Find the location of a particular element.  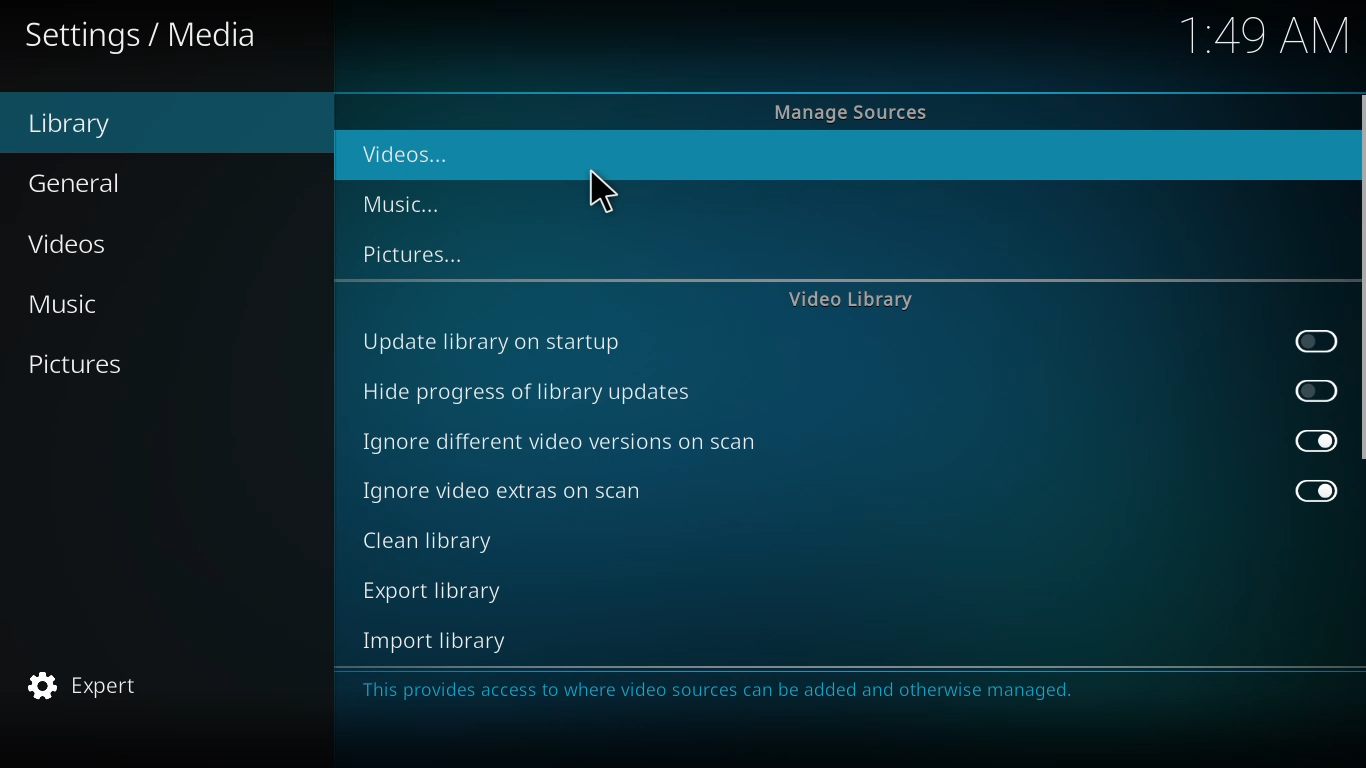

media is located at coordinates (148, 35).